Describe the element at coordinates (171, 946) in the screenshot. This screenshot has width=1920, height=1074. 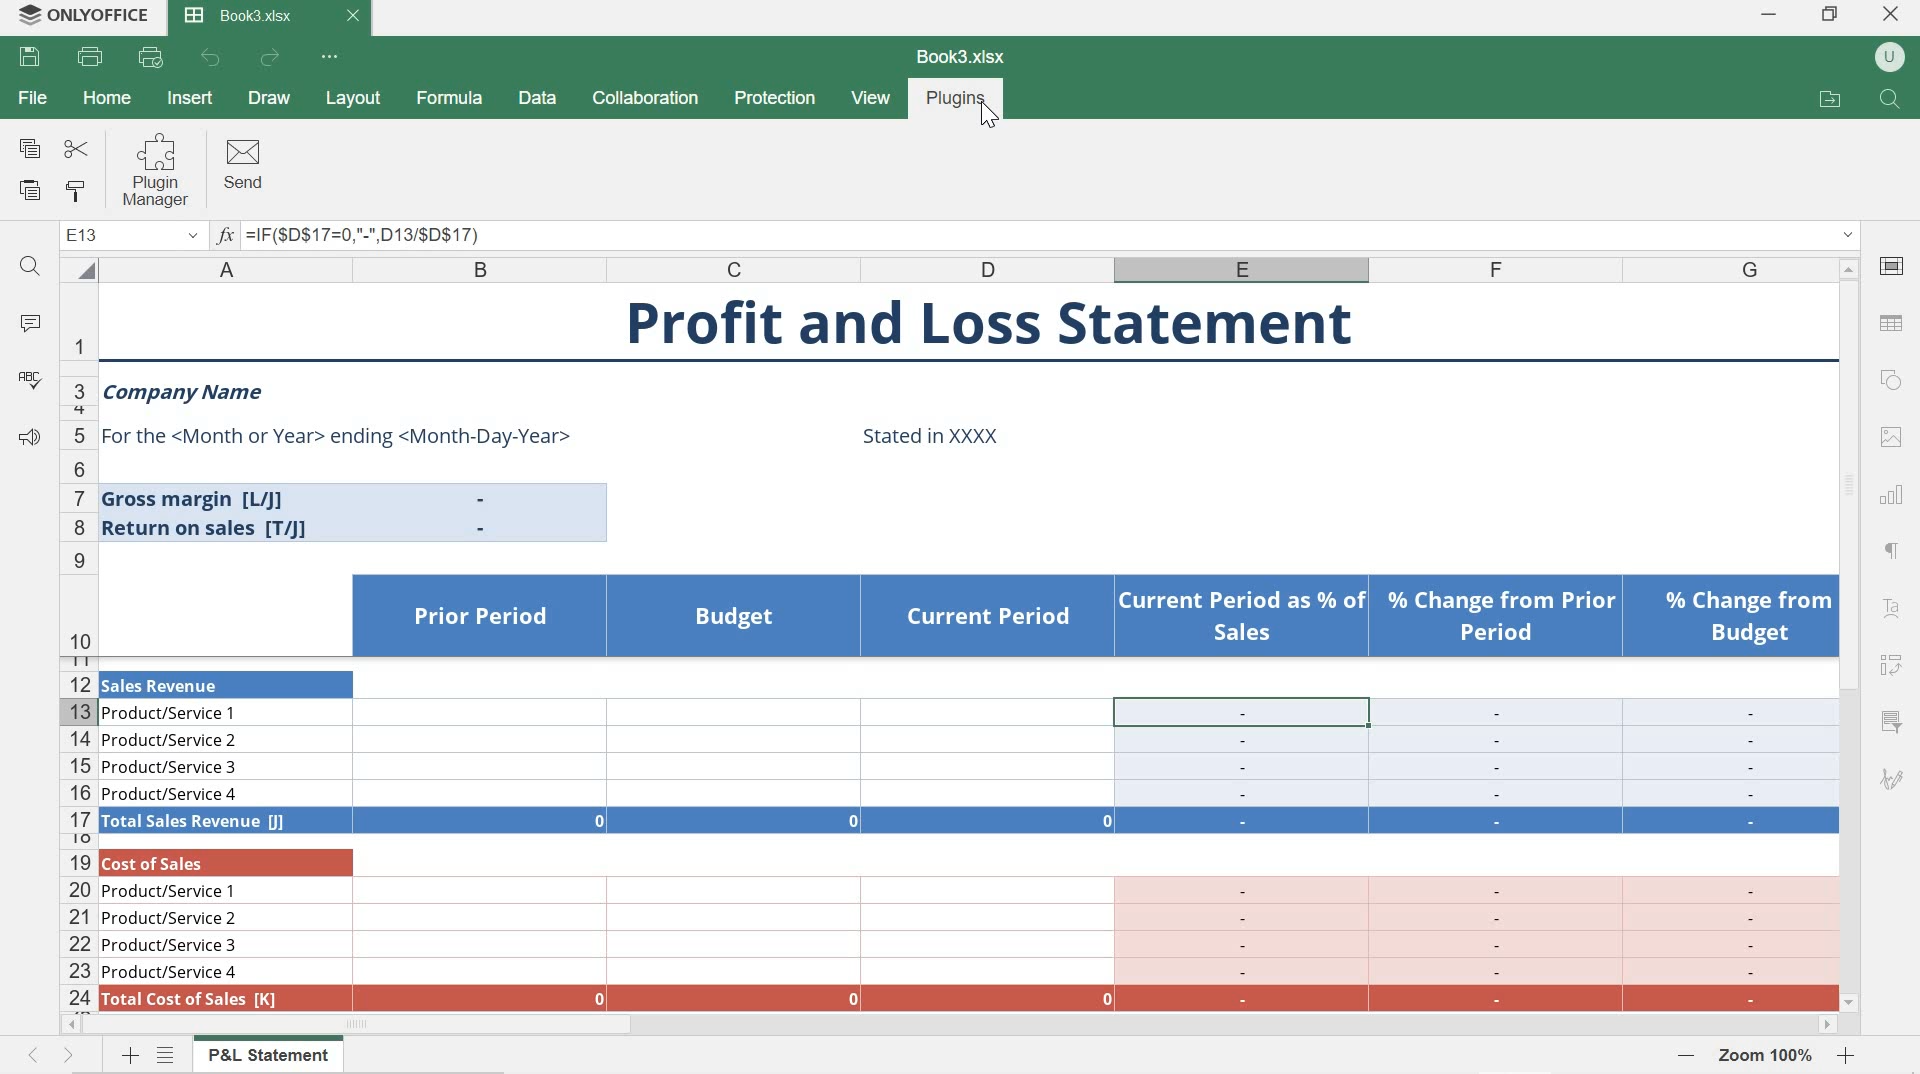
I see `Product/Service 3` at that location.